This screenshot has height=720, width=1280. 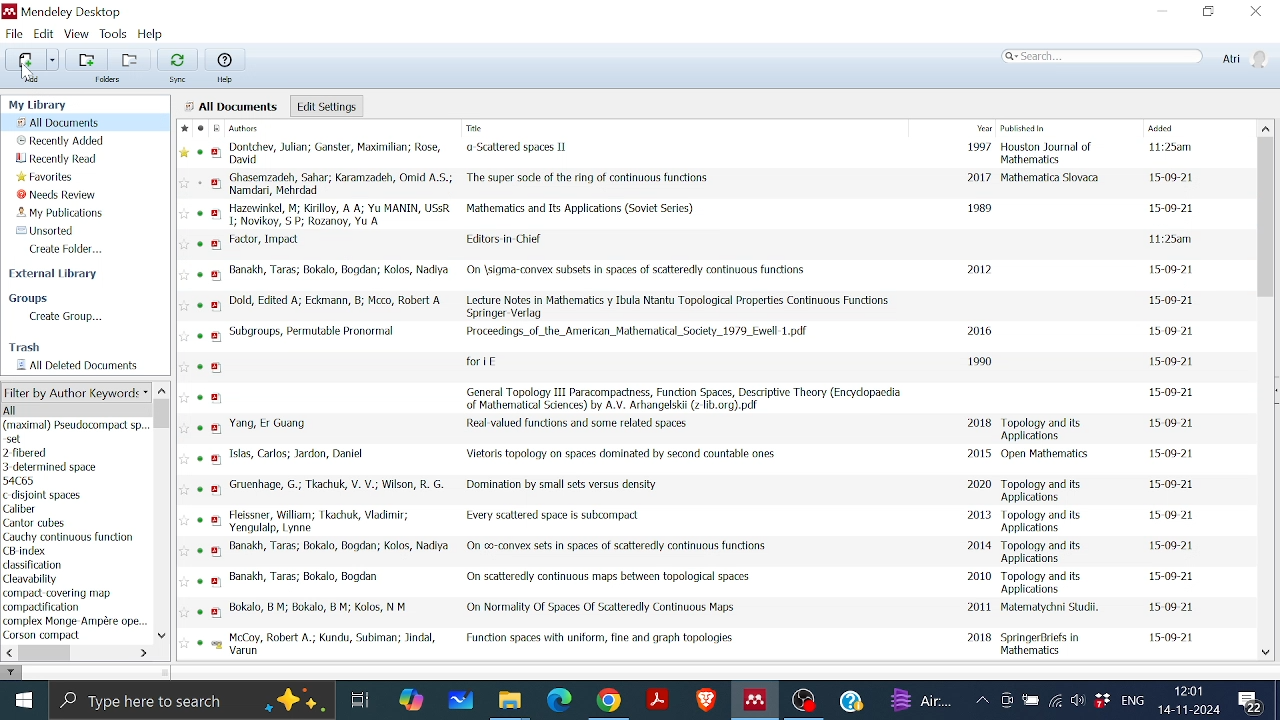 What do you see at coordinates (215, 398) in the screenshot?
I see `pdf` at bounding box center [215, 398].